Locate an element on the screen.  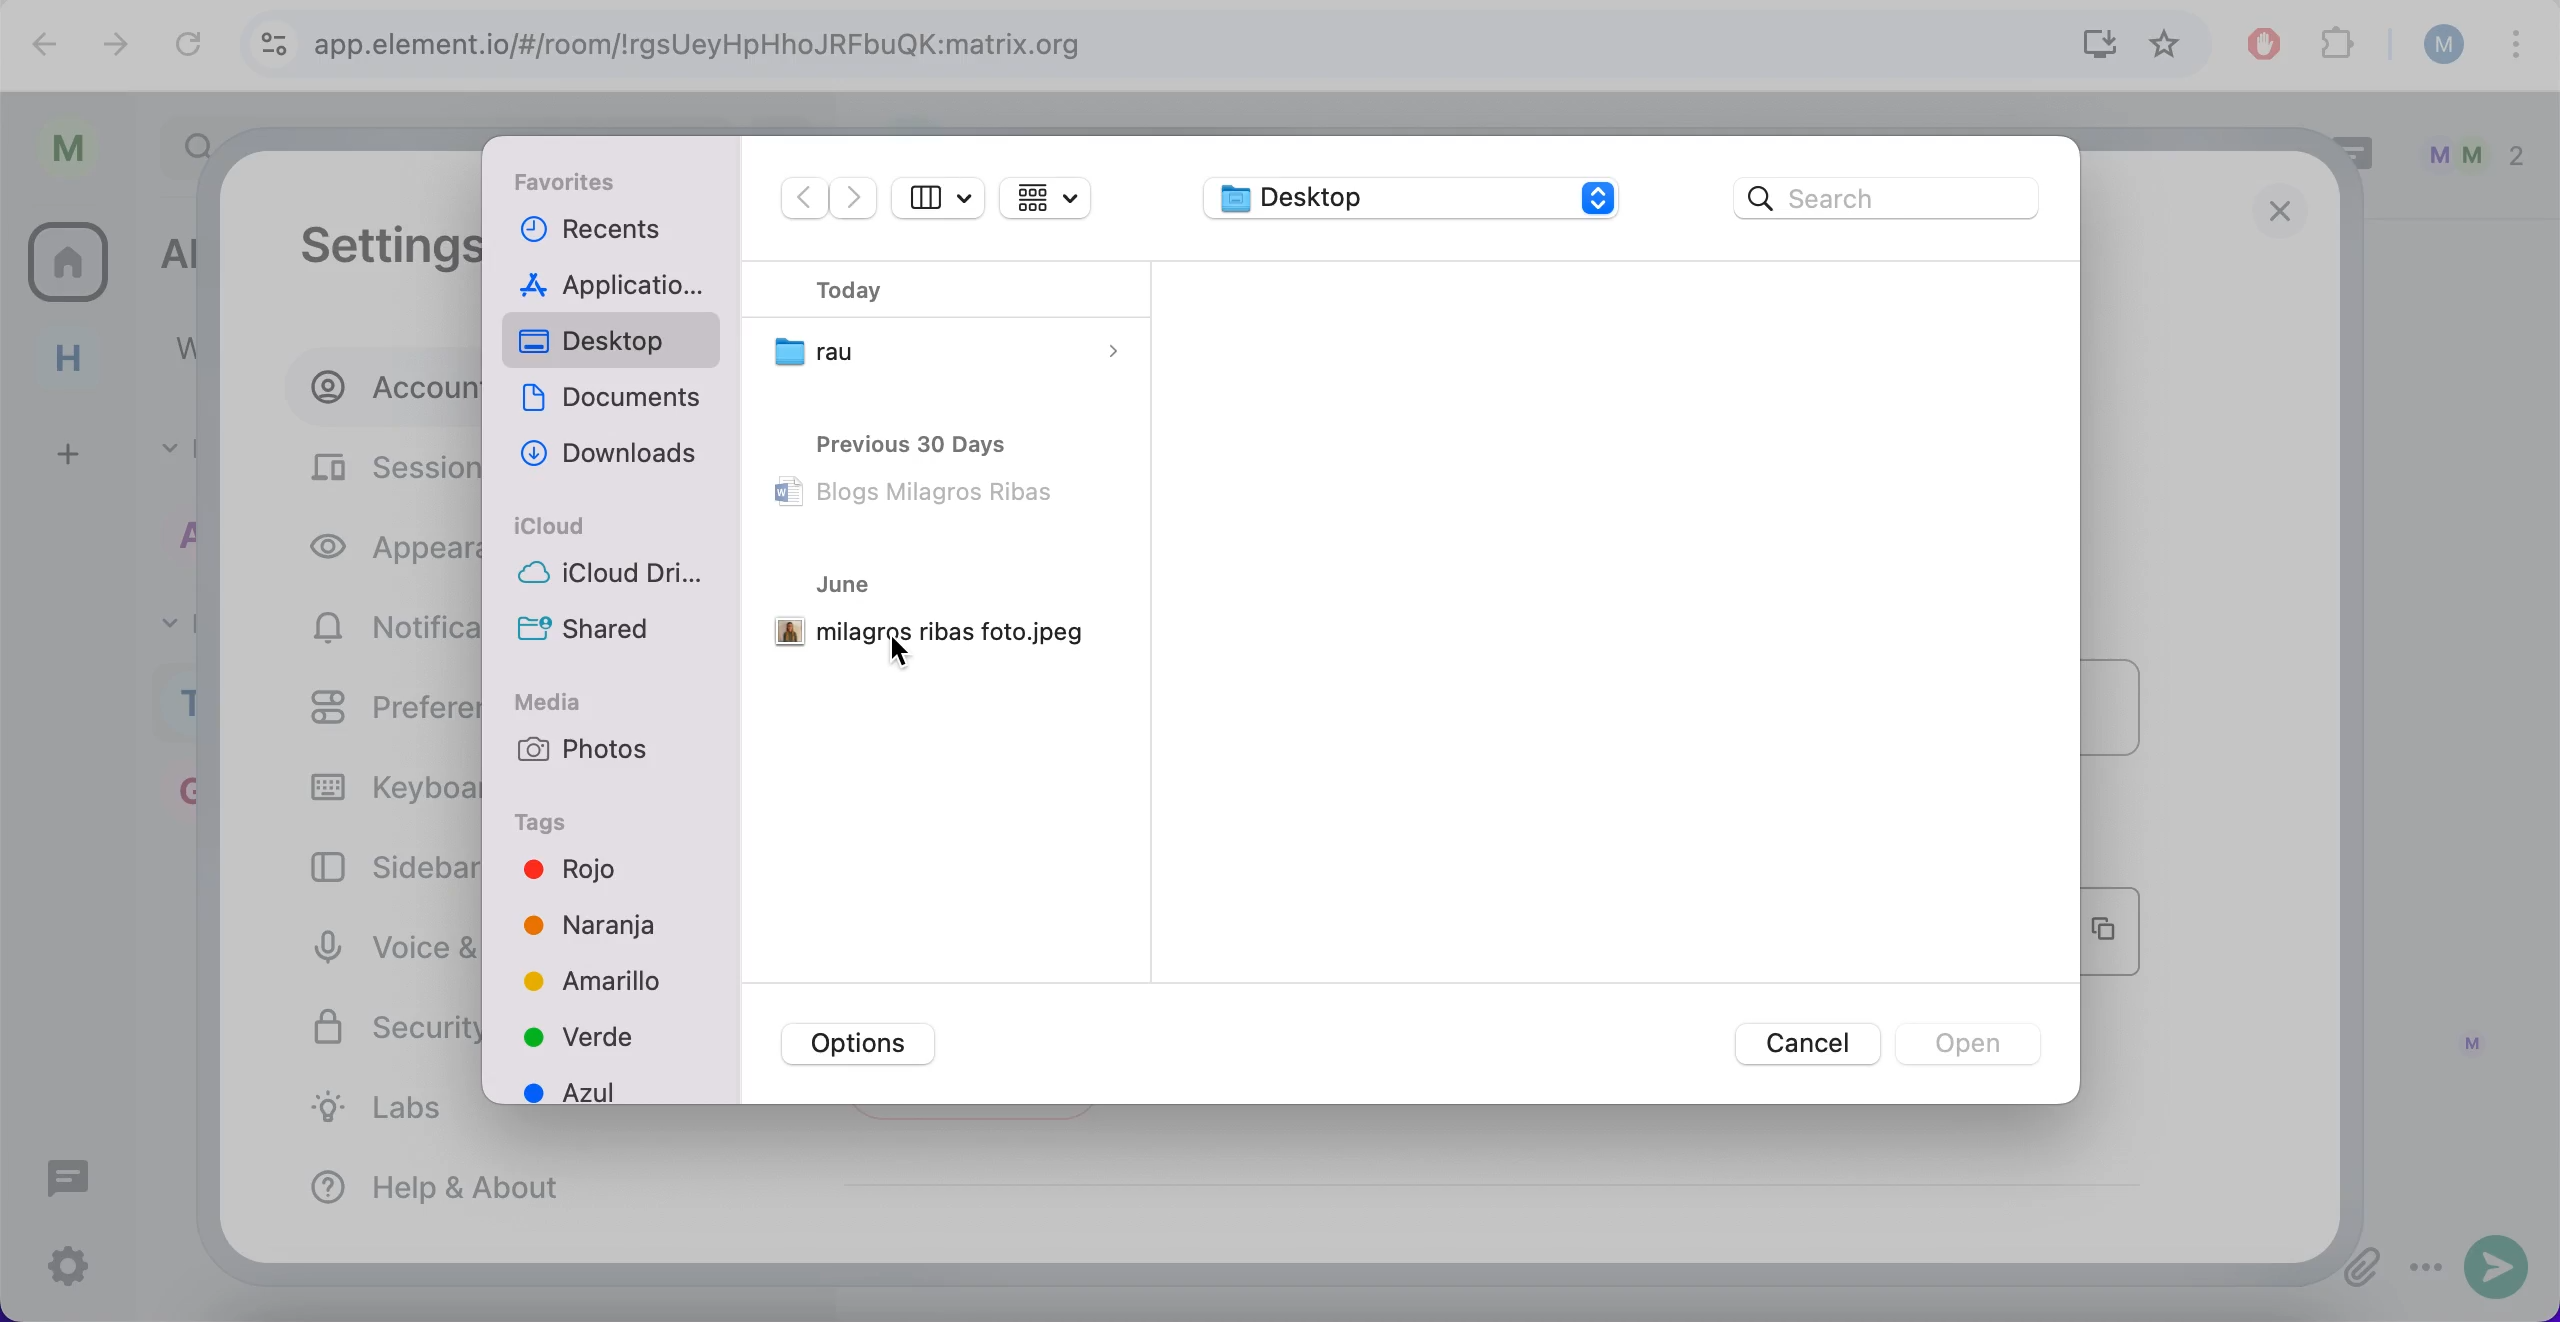
picture is located at coordinates (937, 633).